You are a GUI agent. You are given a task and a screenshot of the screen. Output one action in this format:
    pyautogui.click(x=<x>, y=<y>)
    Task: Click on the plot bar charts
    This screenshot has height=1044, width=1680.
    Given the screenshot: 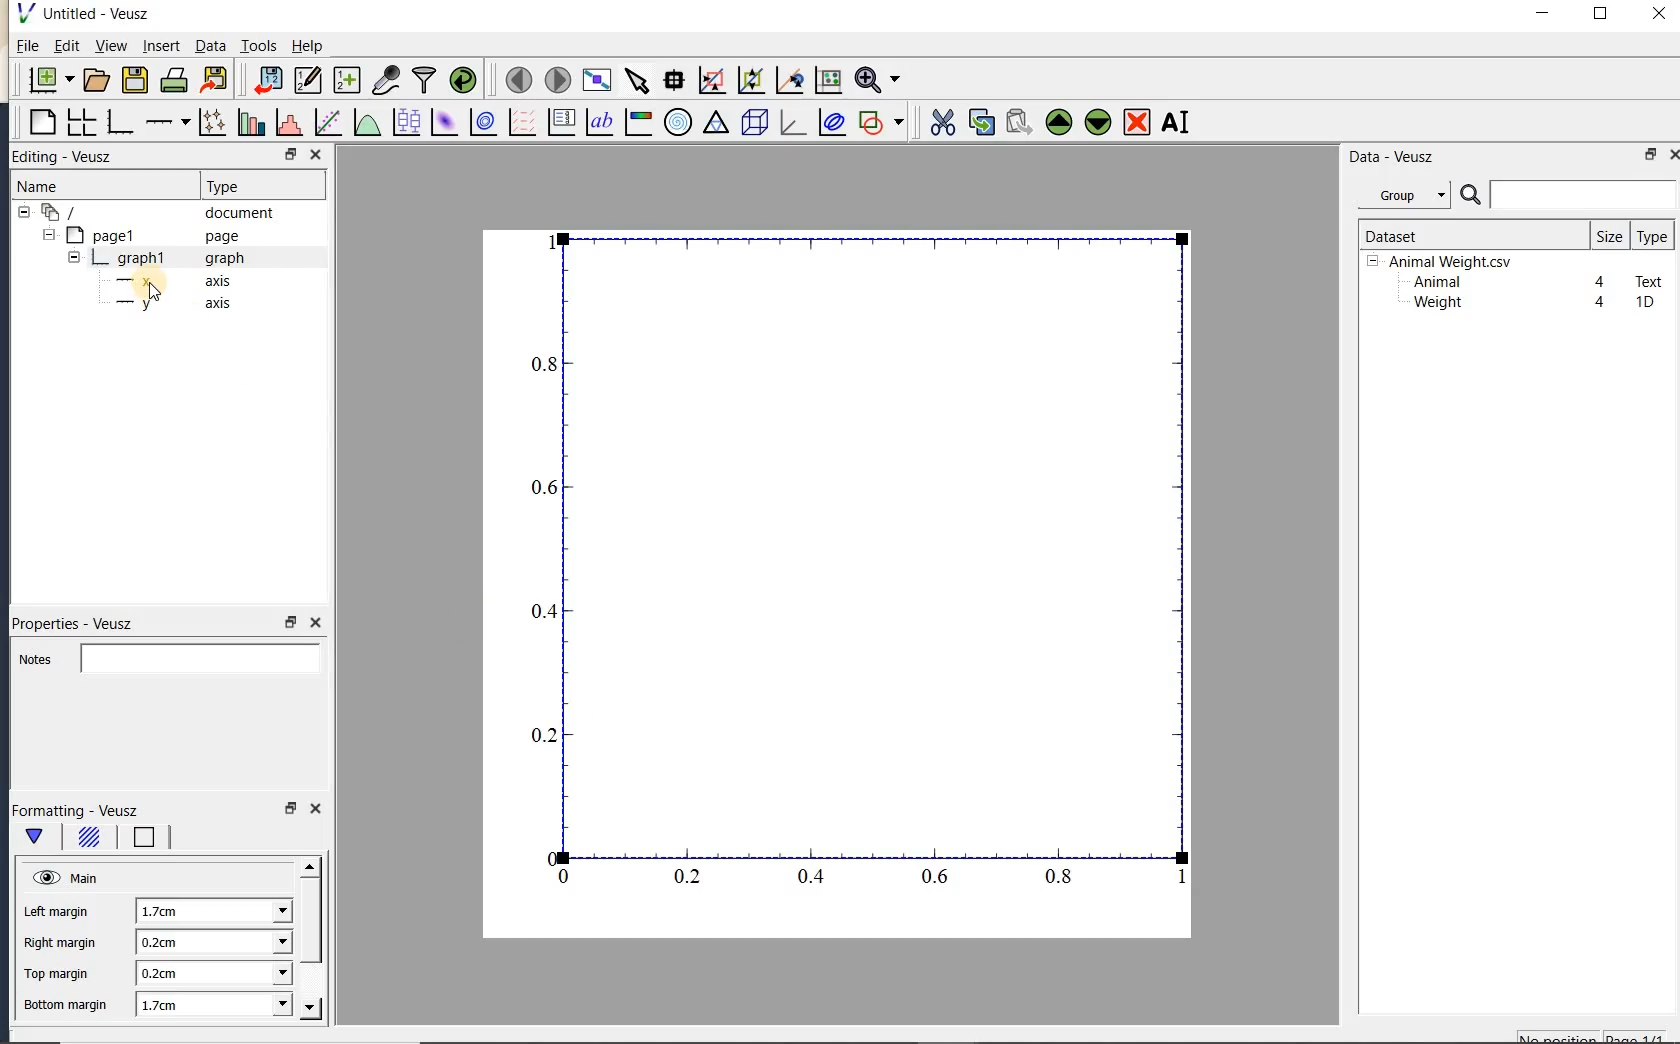 What is the action you would take?
    pyautogui.click(x=251, y=122)
    